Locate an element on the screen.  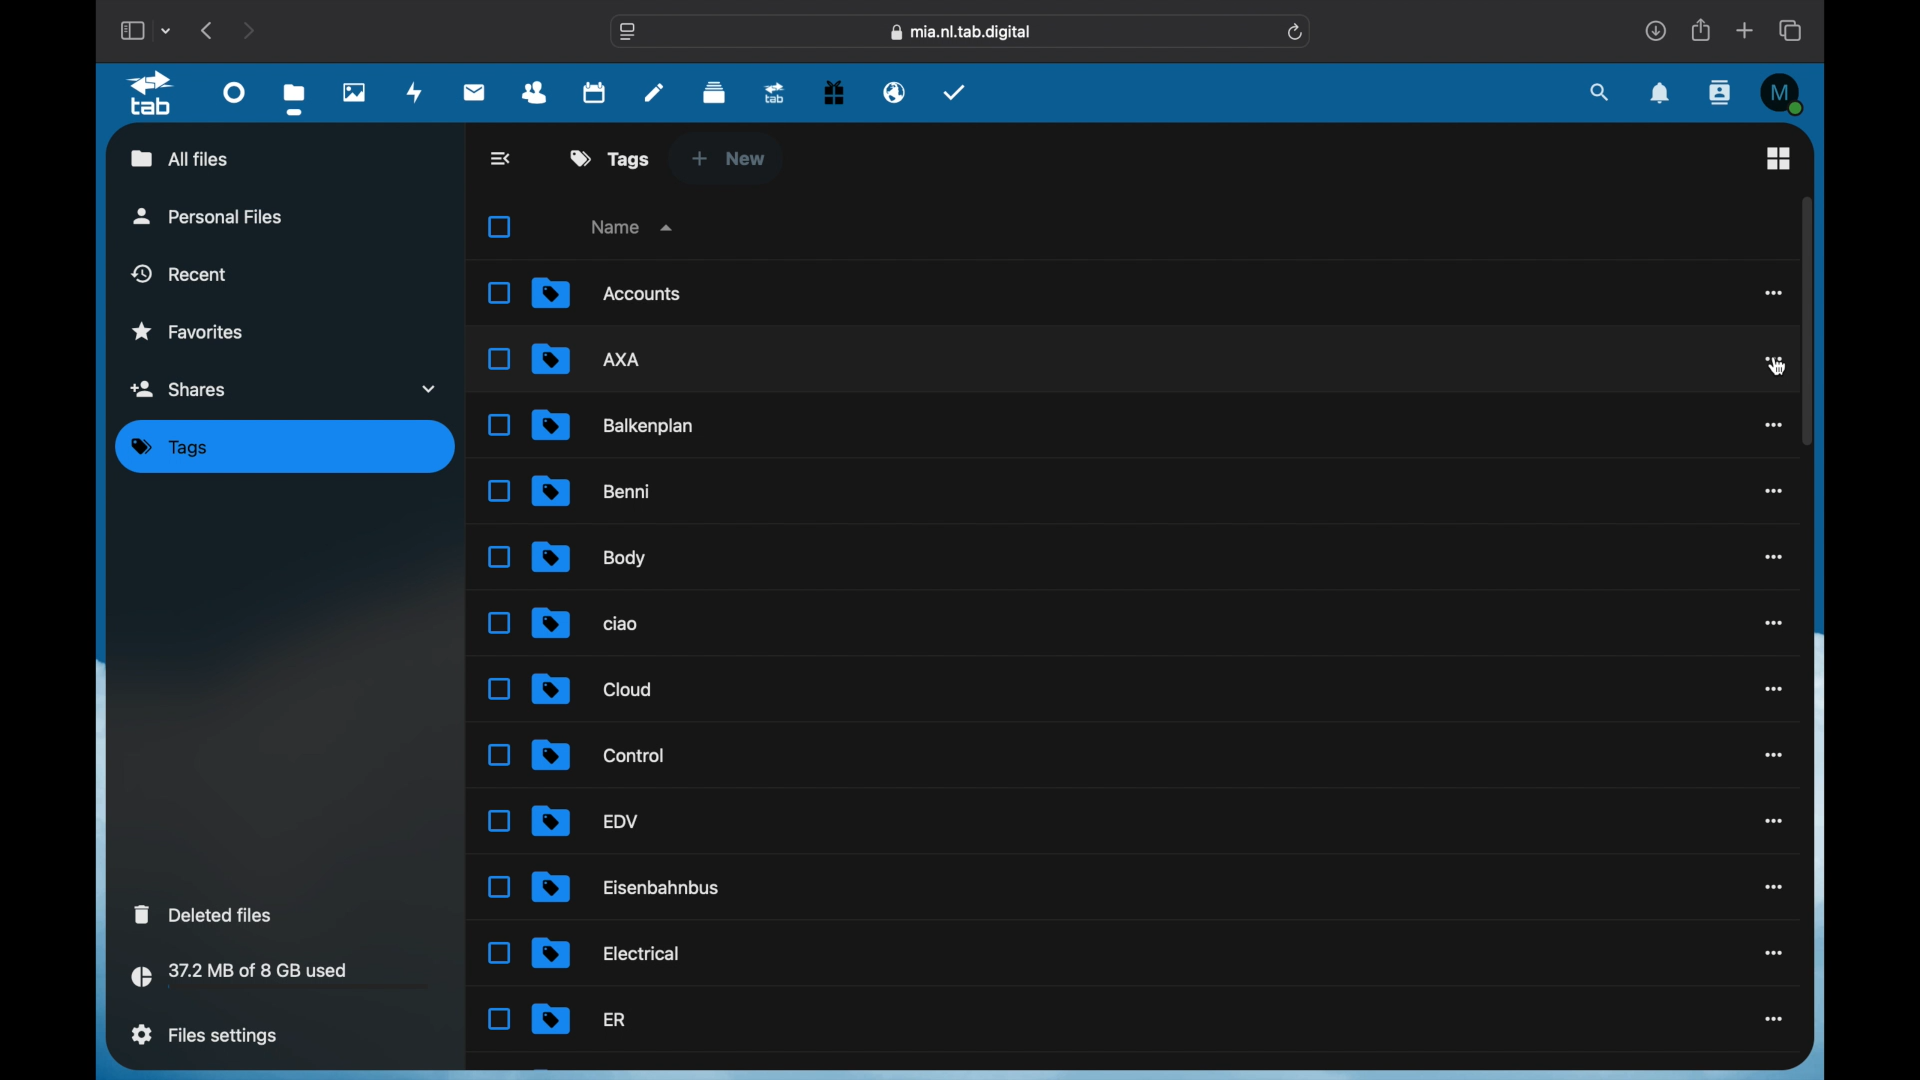
file is located at coordinates (593, 492).